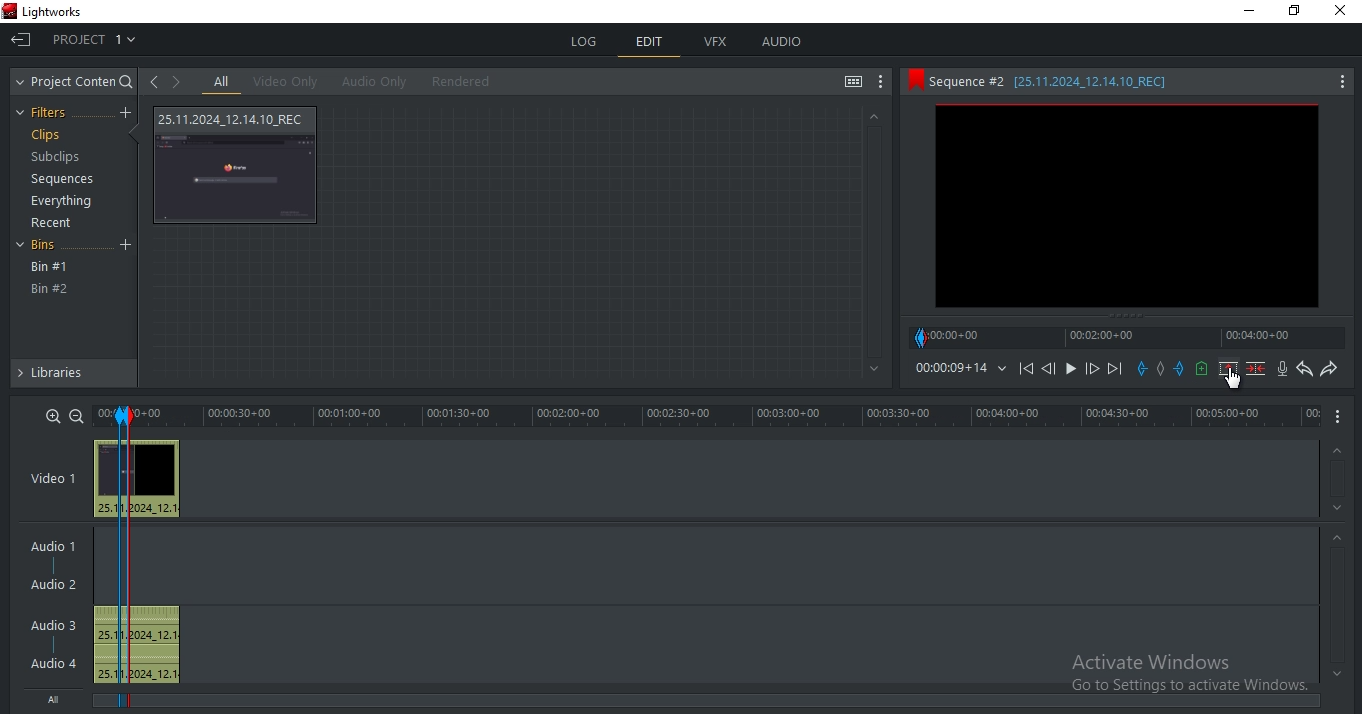 The image size is (1362, 714). Describe the element at coordinates (49, 247) in the screenshot. I see `bins` at that location.